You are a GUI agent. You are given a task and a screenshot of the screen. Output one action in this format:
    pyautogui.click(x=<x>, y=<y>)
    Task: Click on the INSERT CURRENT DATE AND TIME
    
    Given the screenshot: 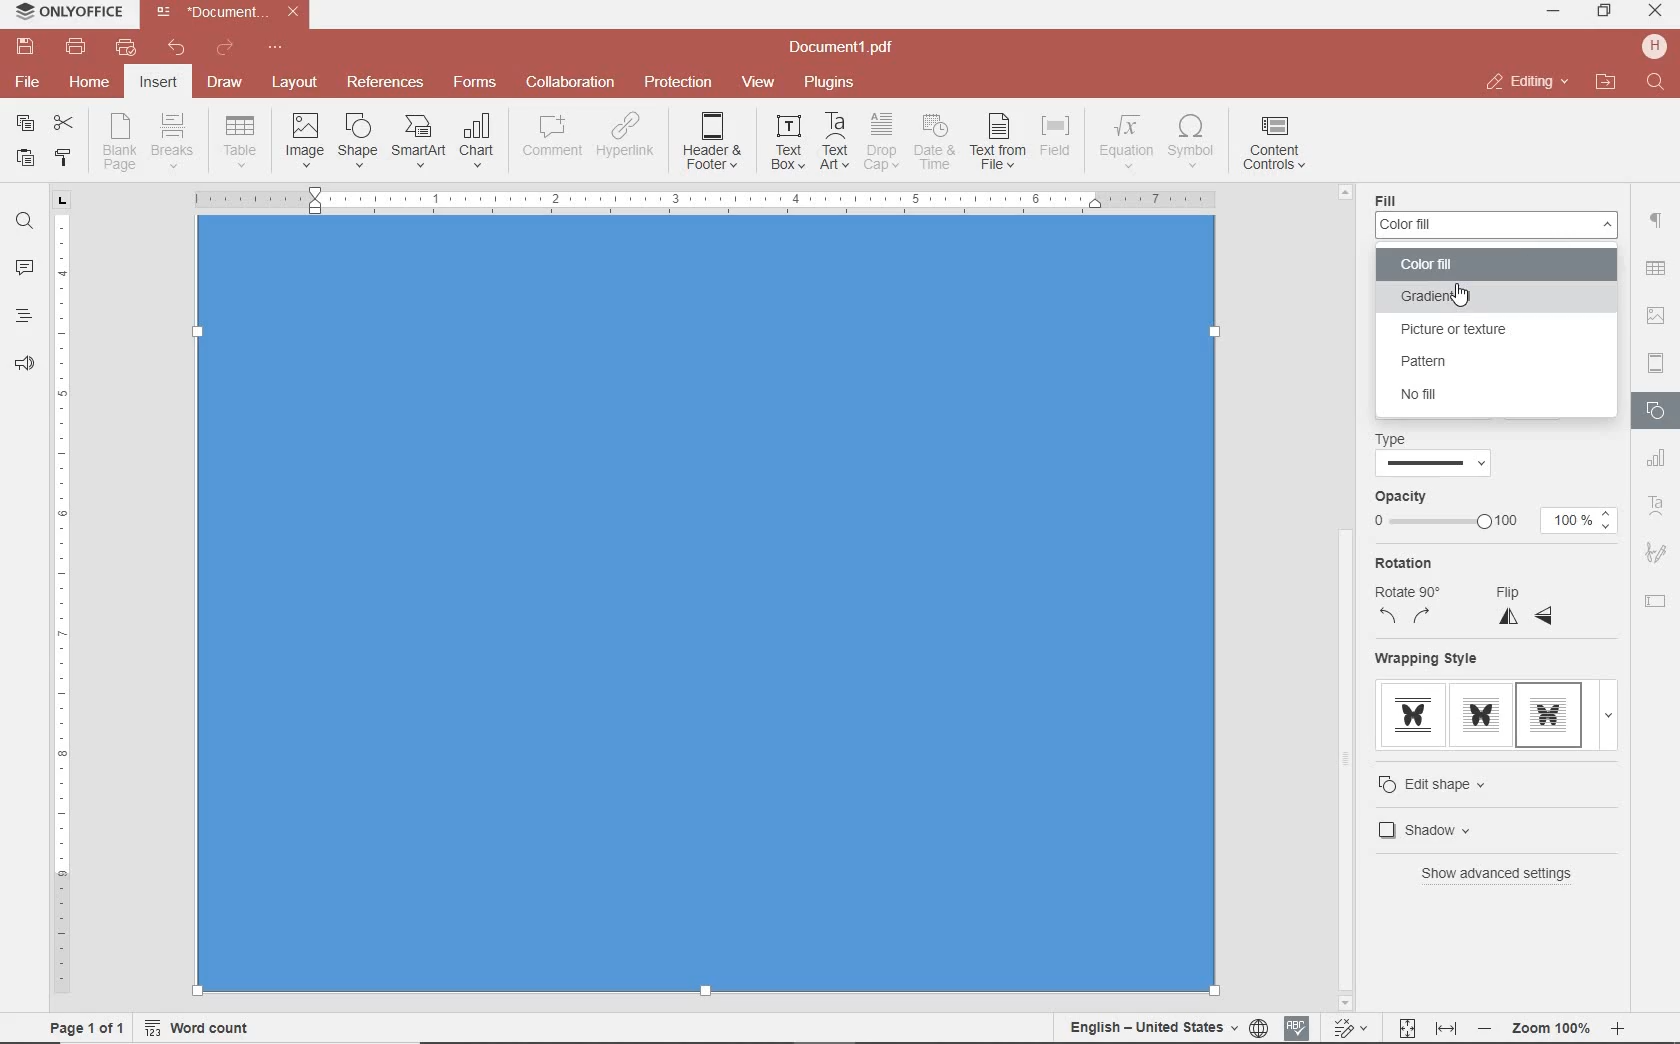 What is the action you would take?
    pyautogui.click(x=932, y=143)
    